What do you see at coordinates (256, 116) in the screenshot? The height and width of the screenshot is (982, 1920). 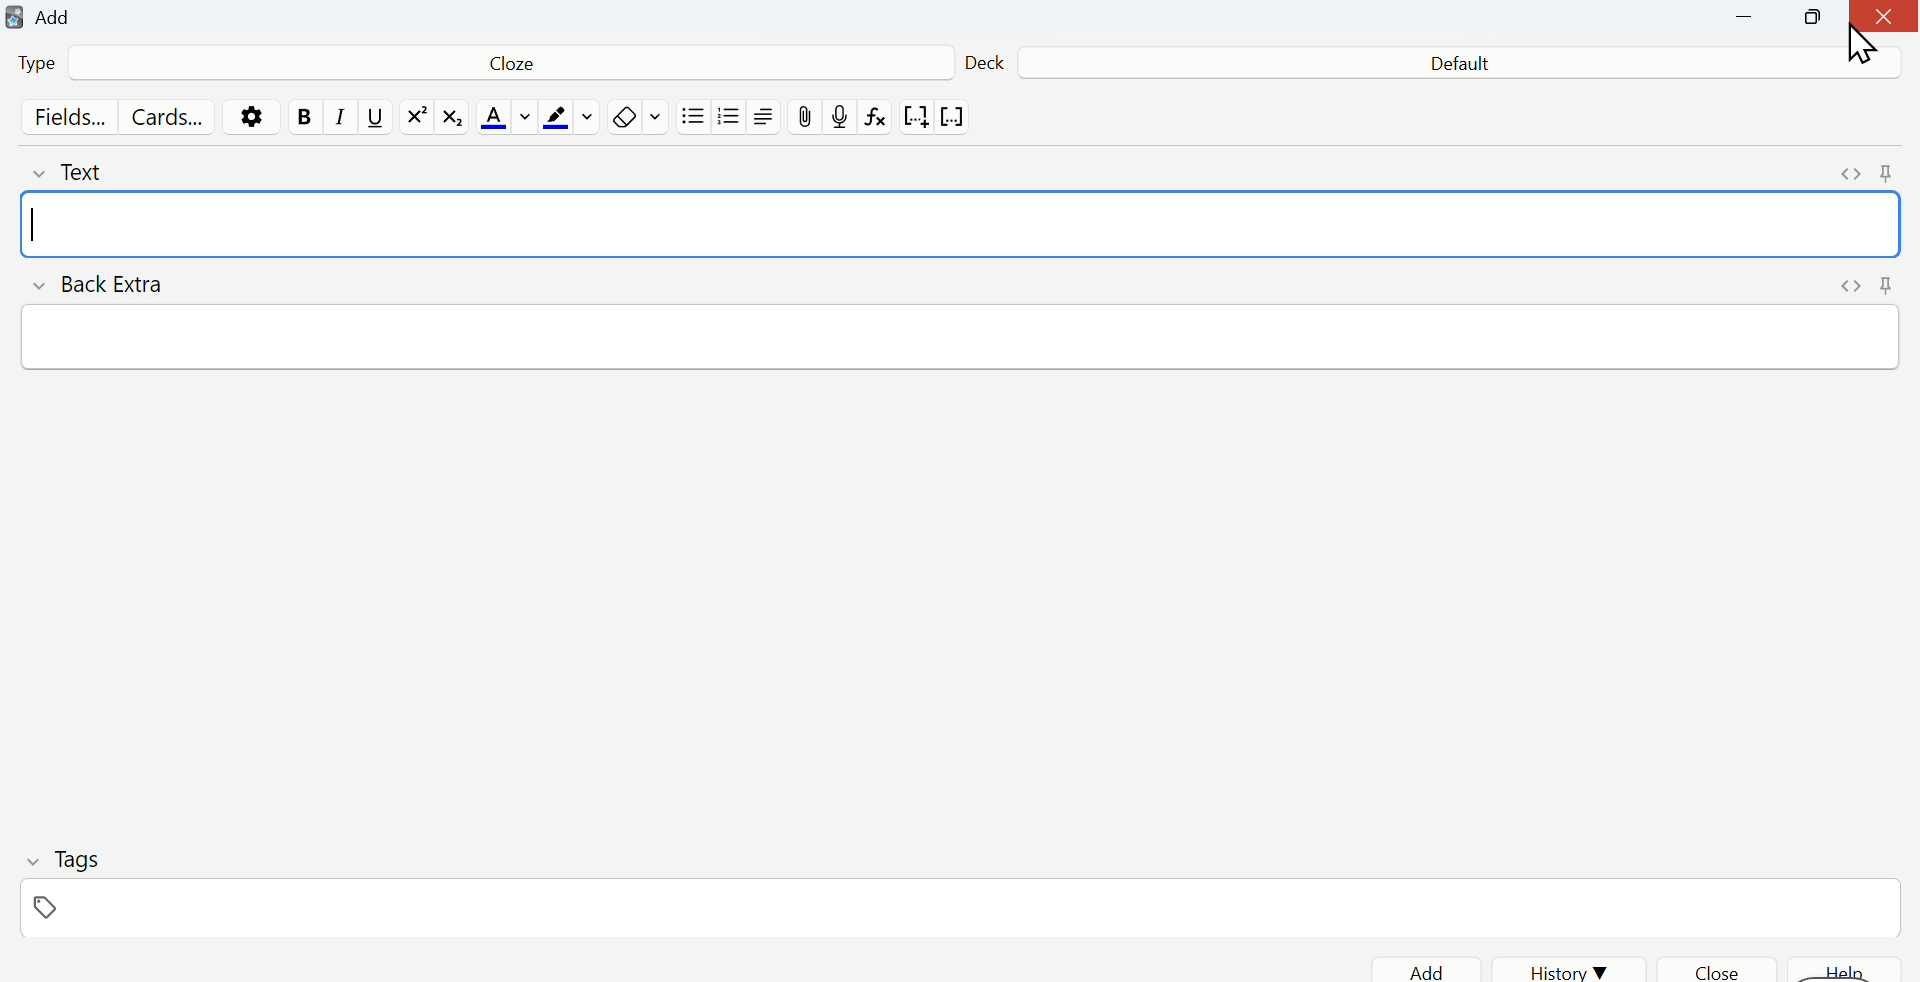 I see `Settings` at bounding box center [256, 116].